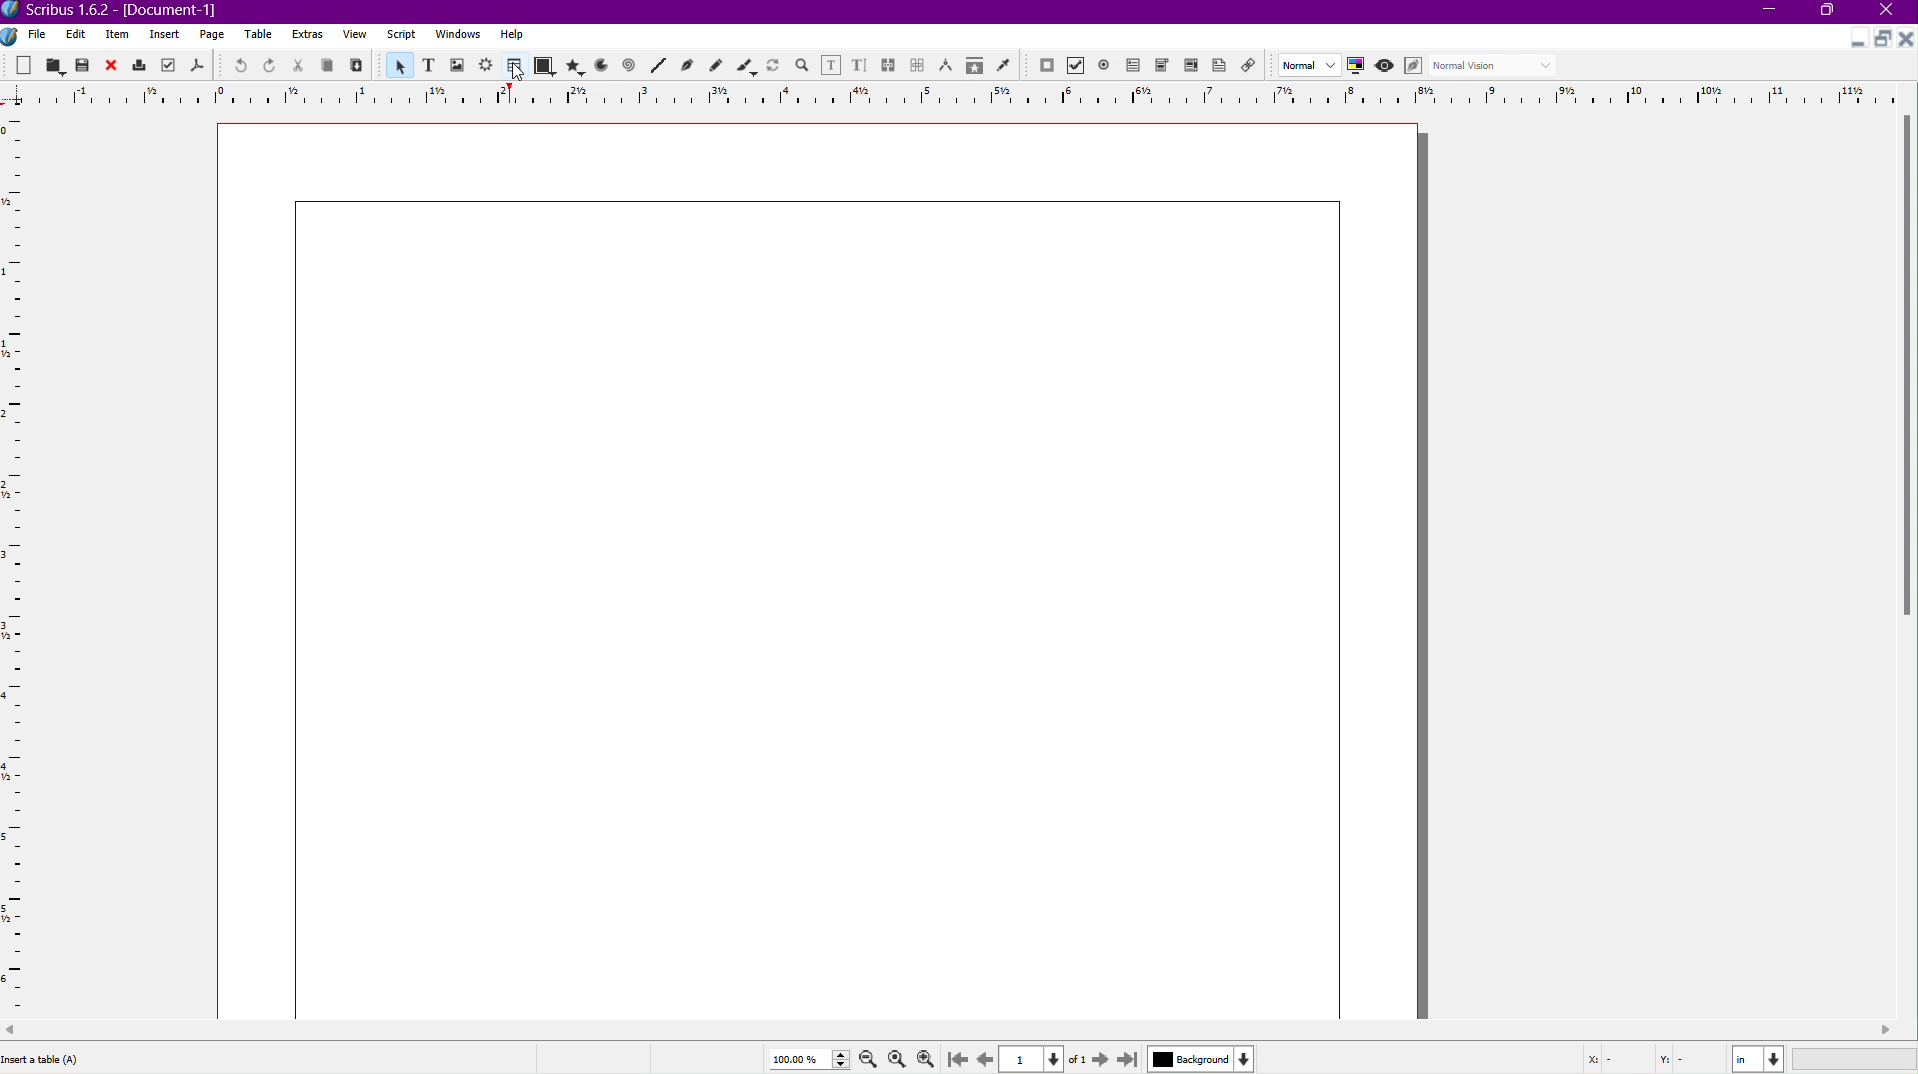 The width and height of the screenshot is (1918, 1074). Describe the element at coordinates (832, 64) in the screenshot. I see `Edit Contents of Frame` at that location.